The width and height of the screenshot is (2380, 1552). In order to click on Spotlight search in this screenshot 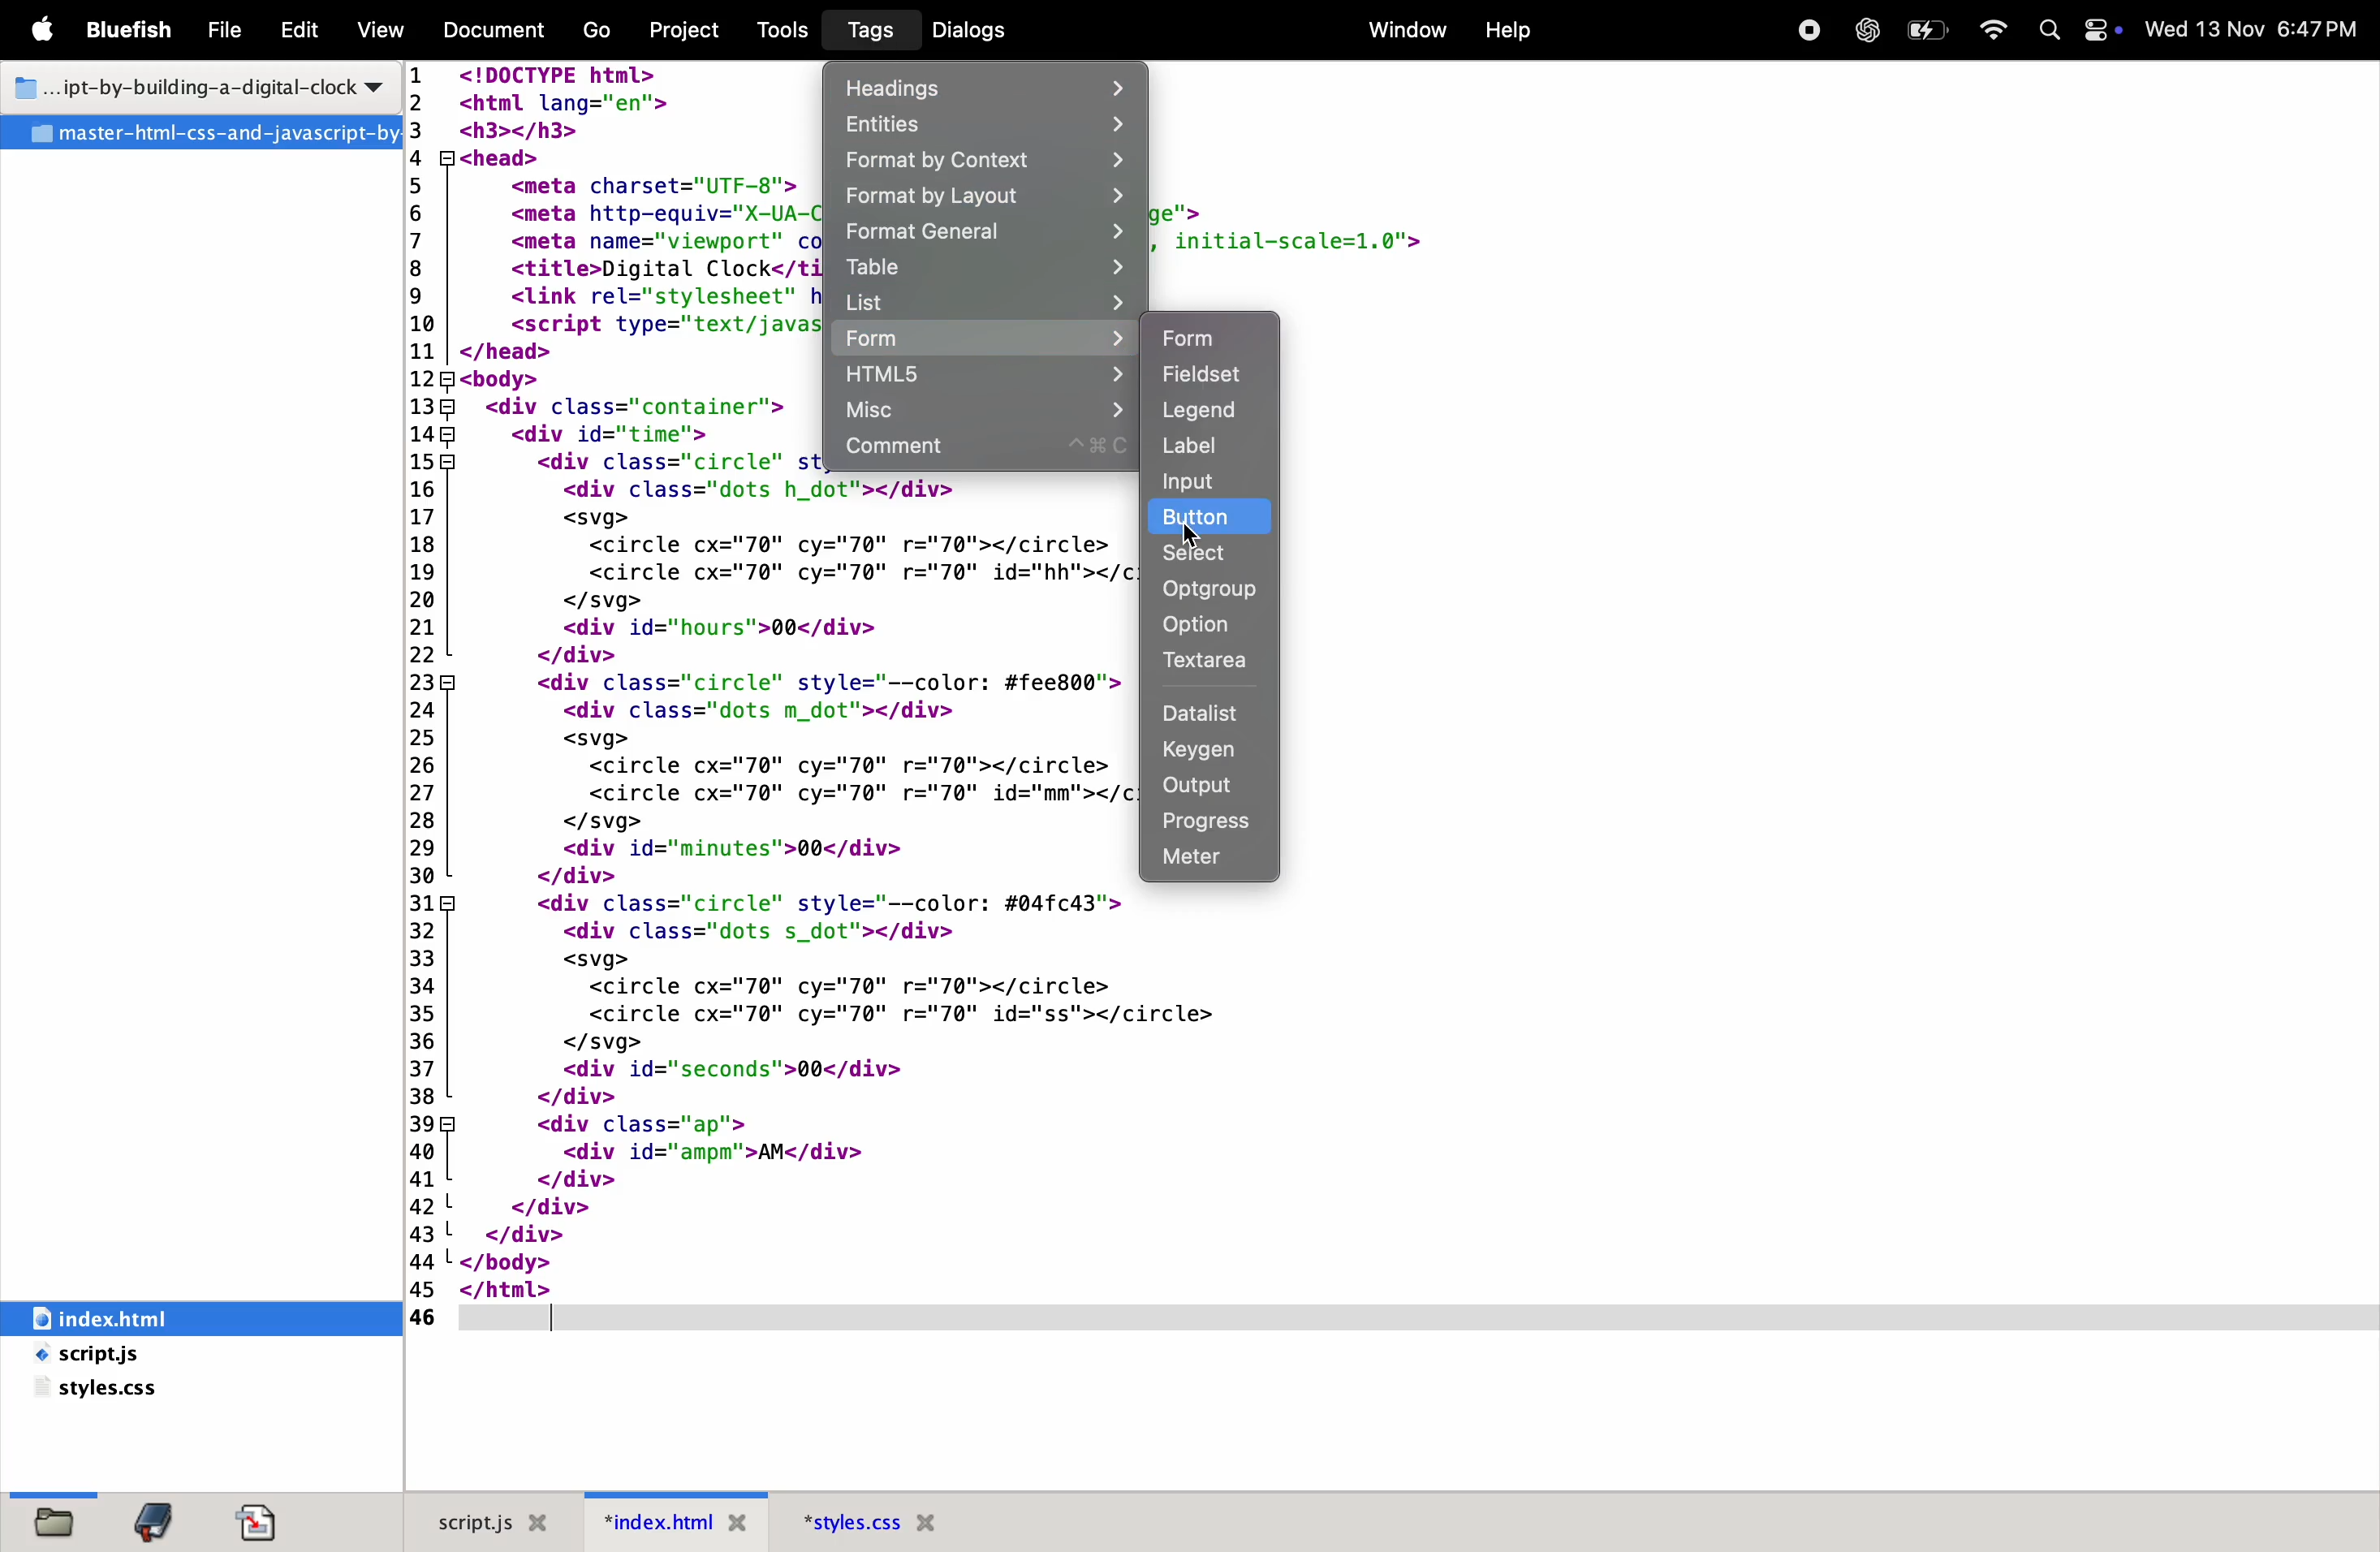, I will do `click(2051, 30)`.